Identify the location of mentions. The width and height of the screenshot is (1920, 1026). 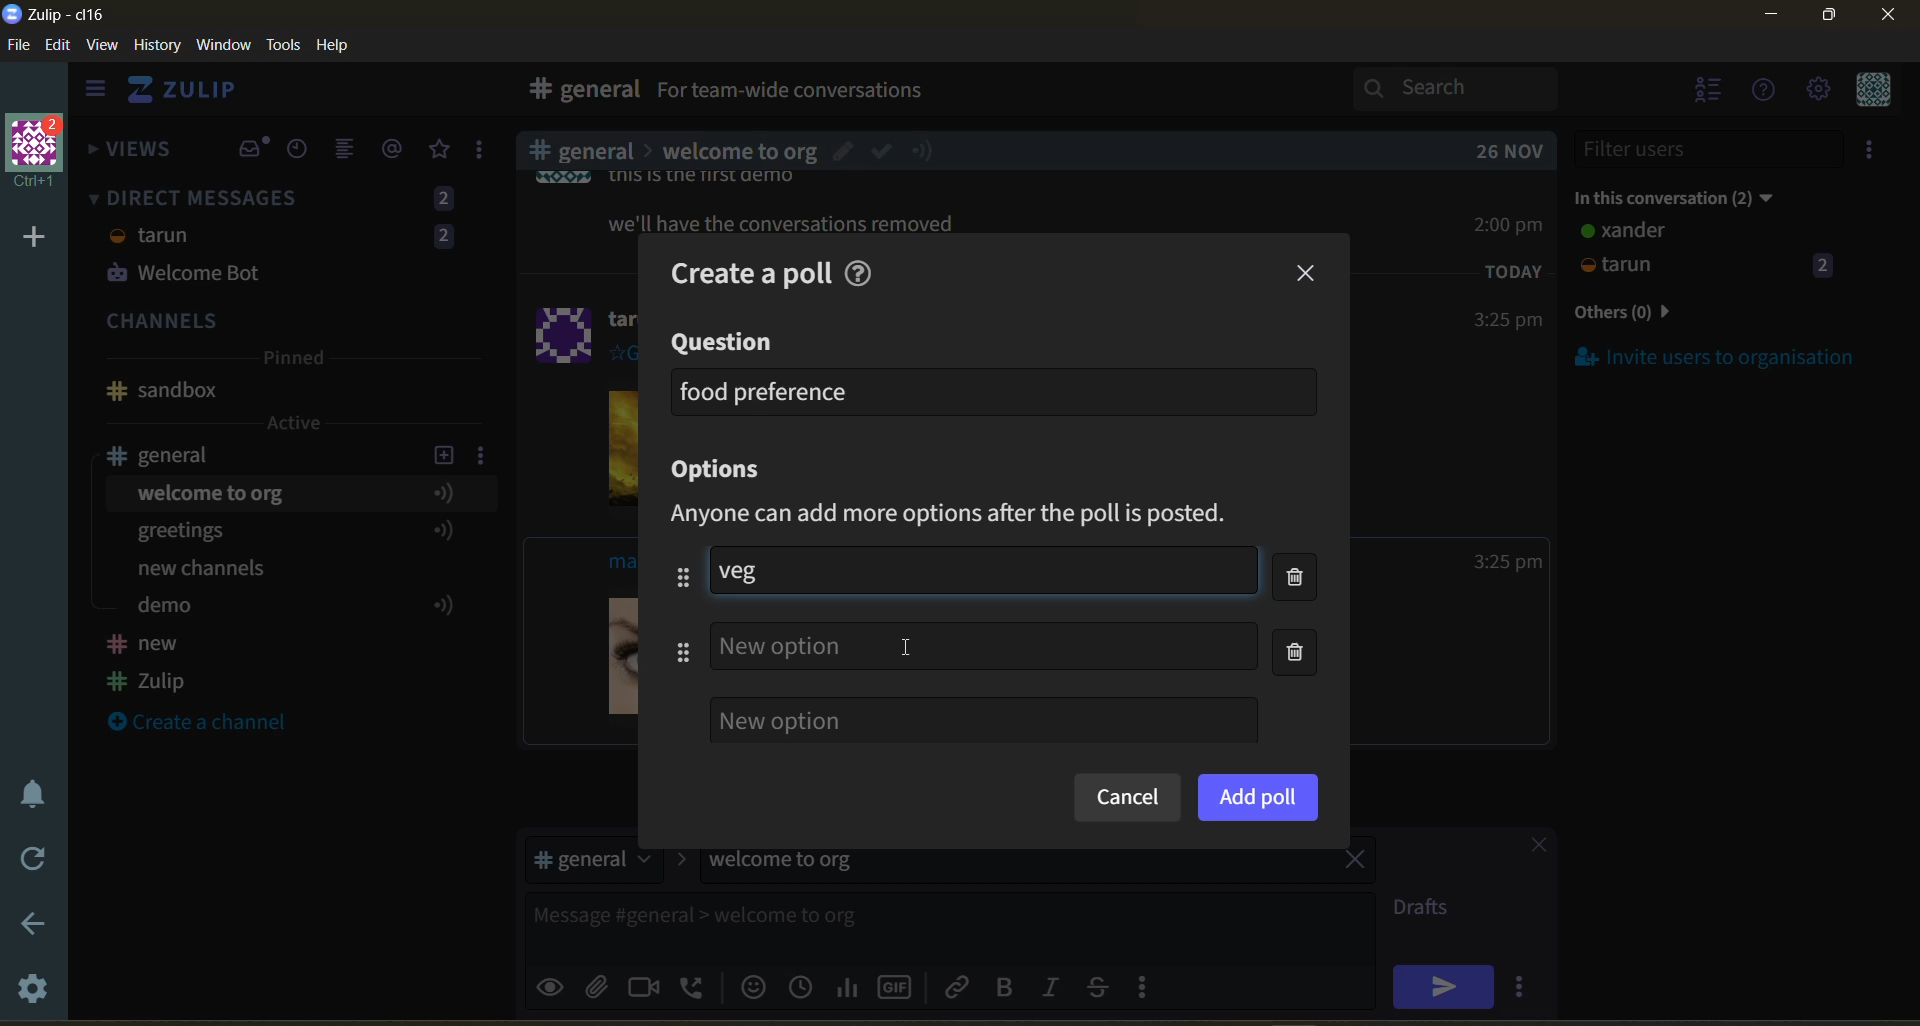
(396, 149).